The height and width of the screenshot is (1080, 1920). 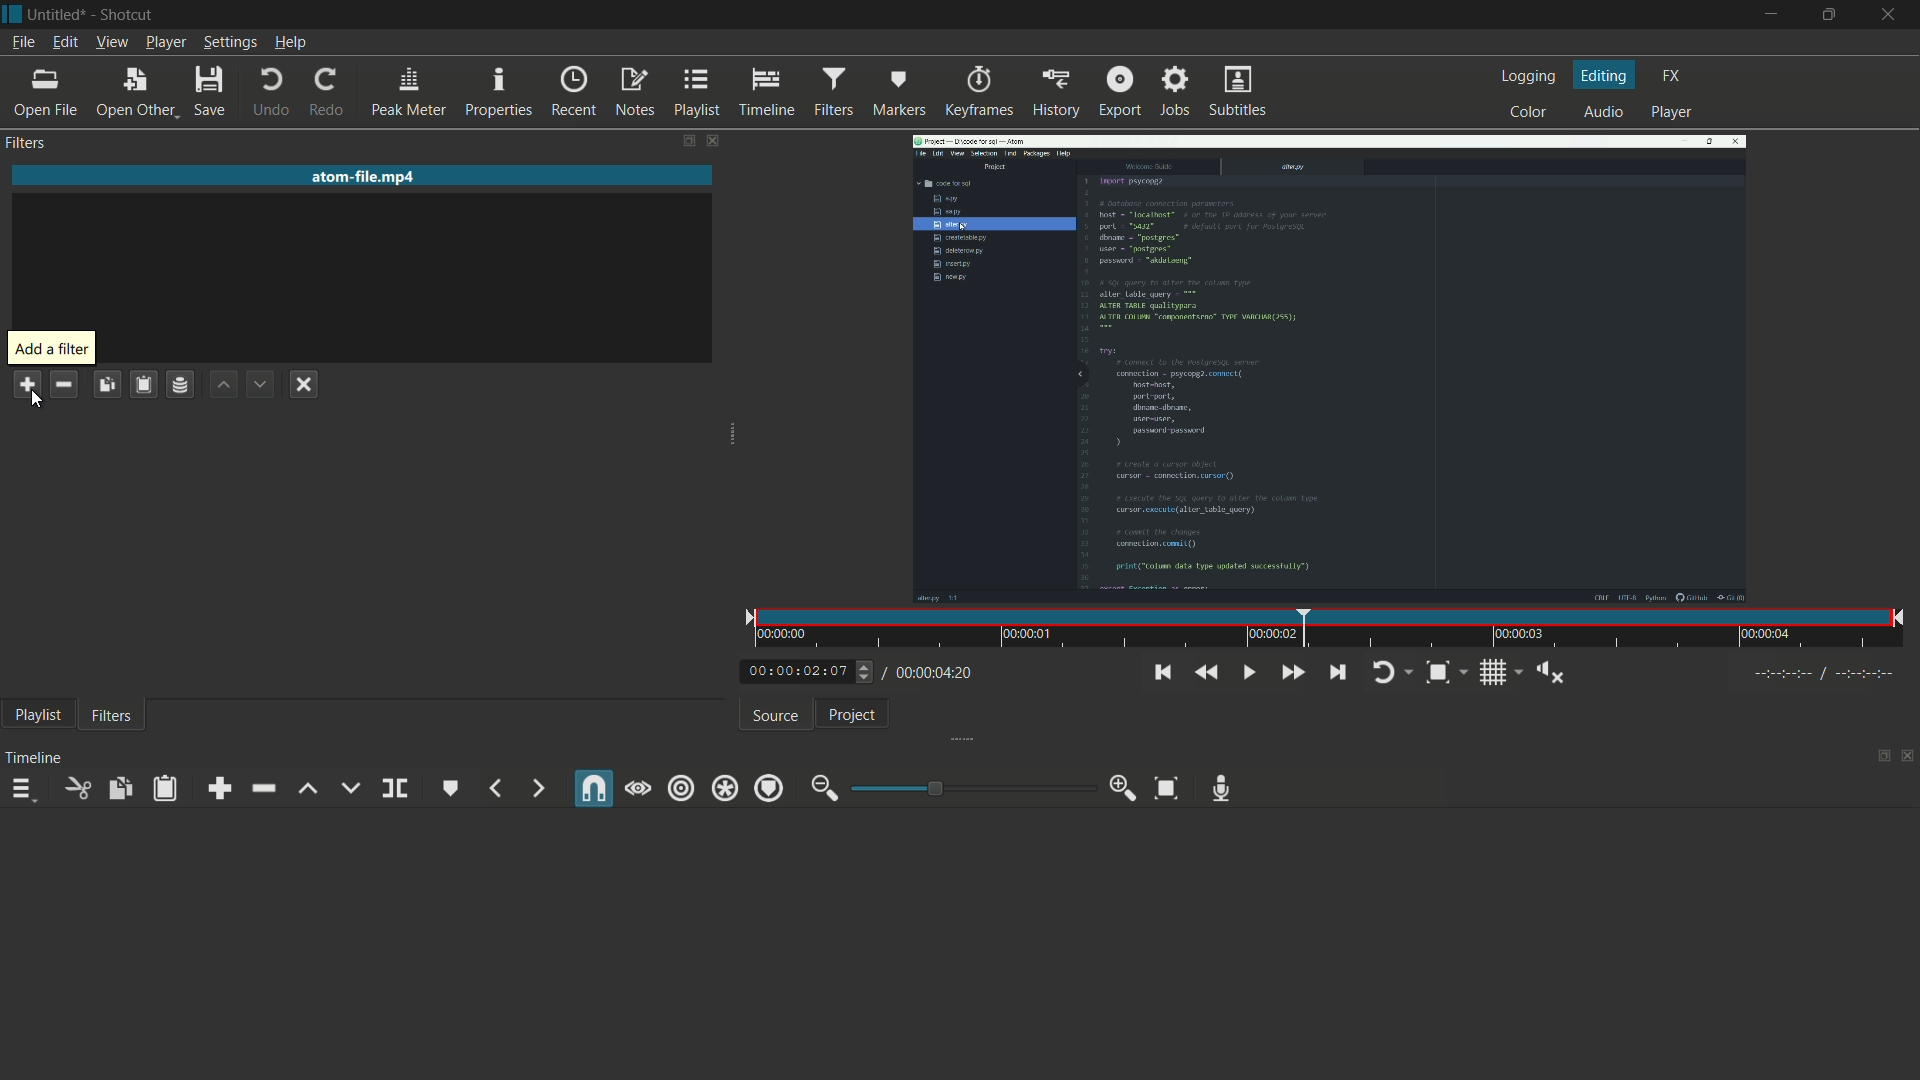 What do you see at coordinates (1447, 673) in the screenshot?
I see `toggle zoom` at bounding box center [1447, 673].